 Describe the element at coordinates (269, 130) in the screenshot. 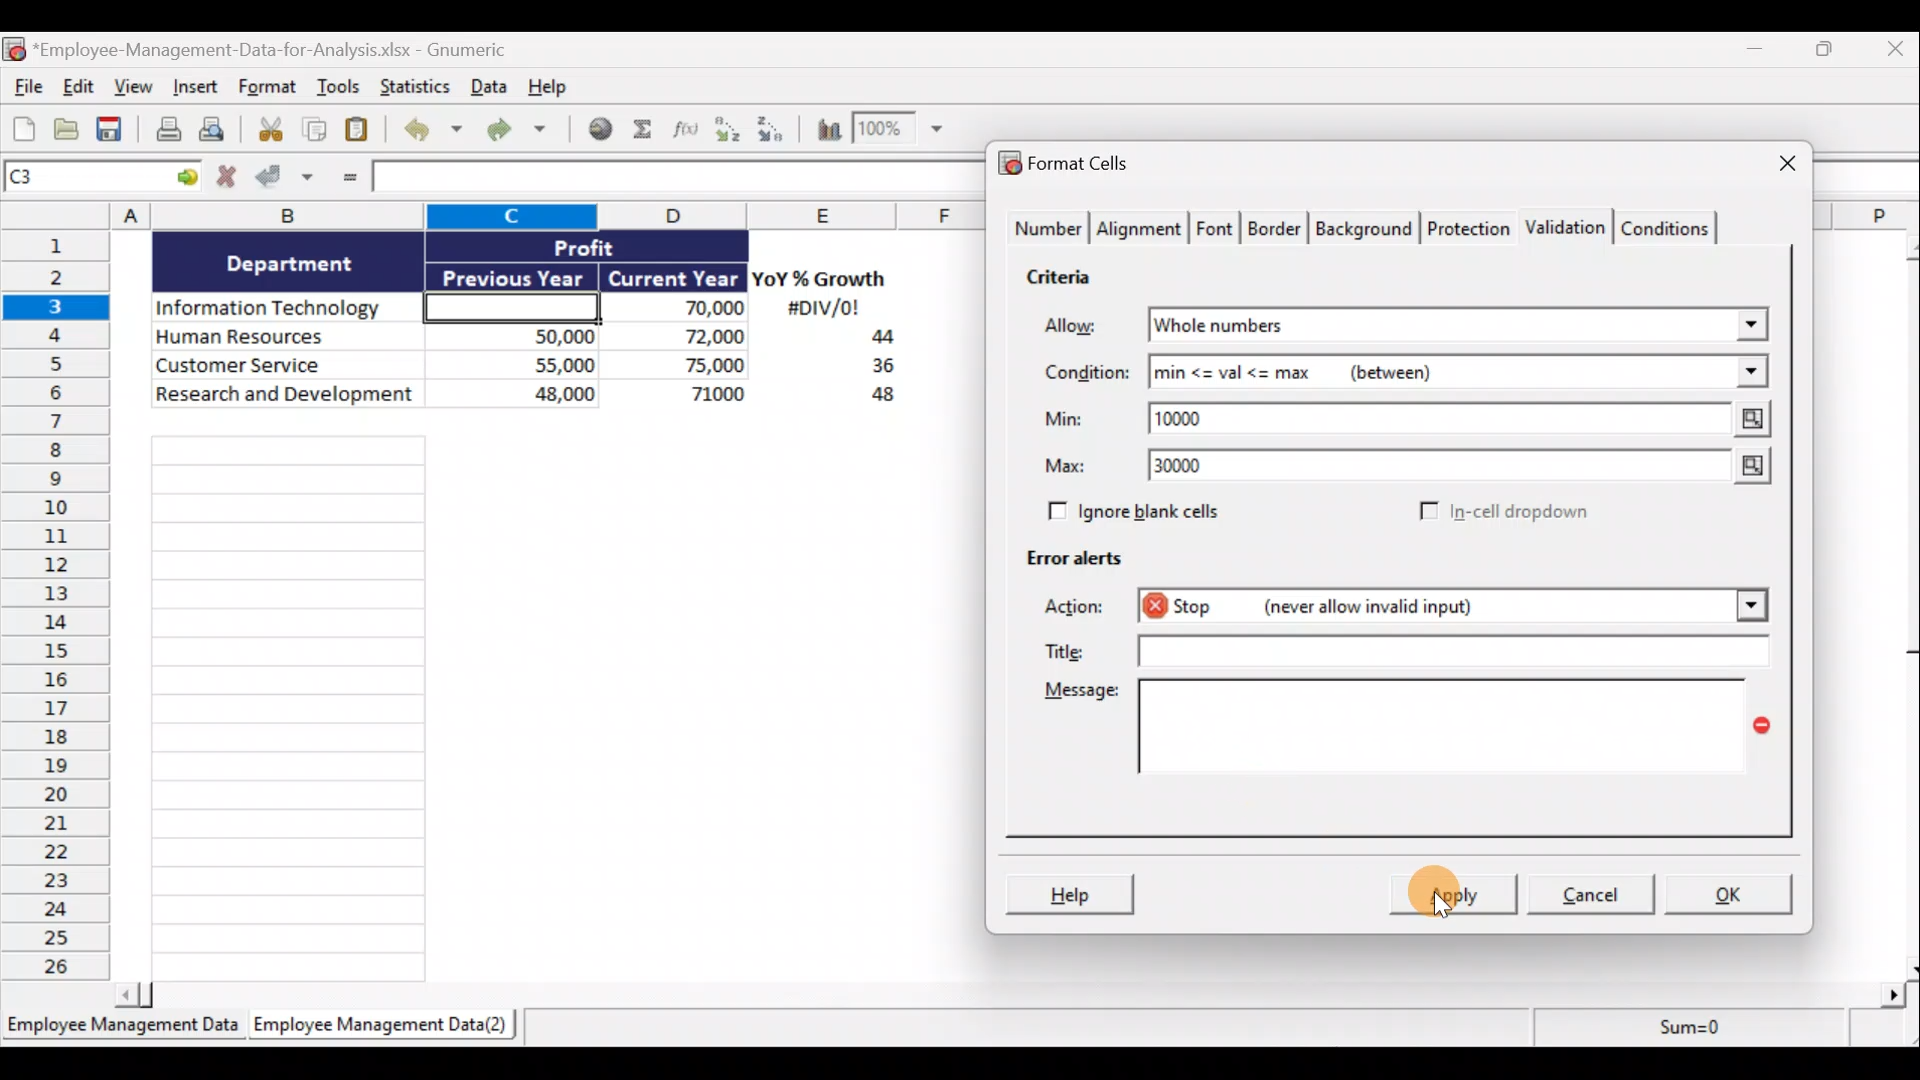

I see `Cut selection` at that location.